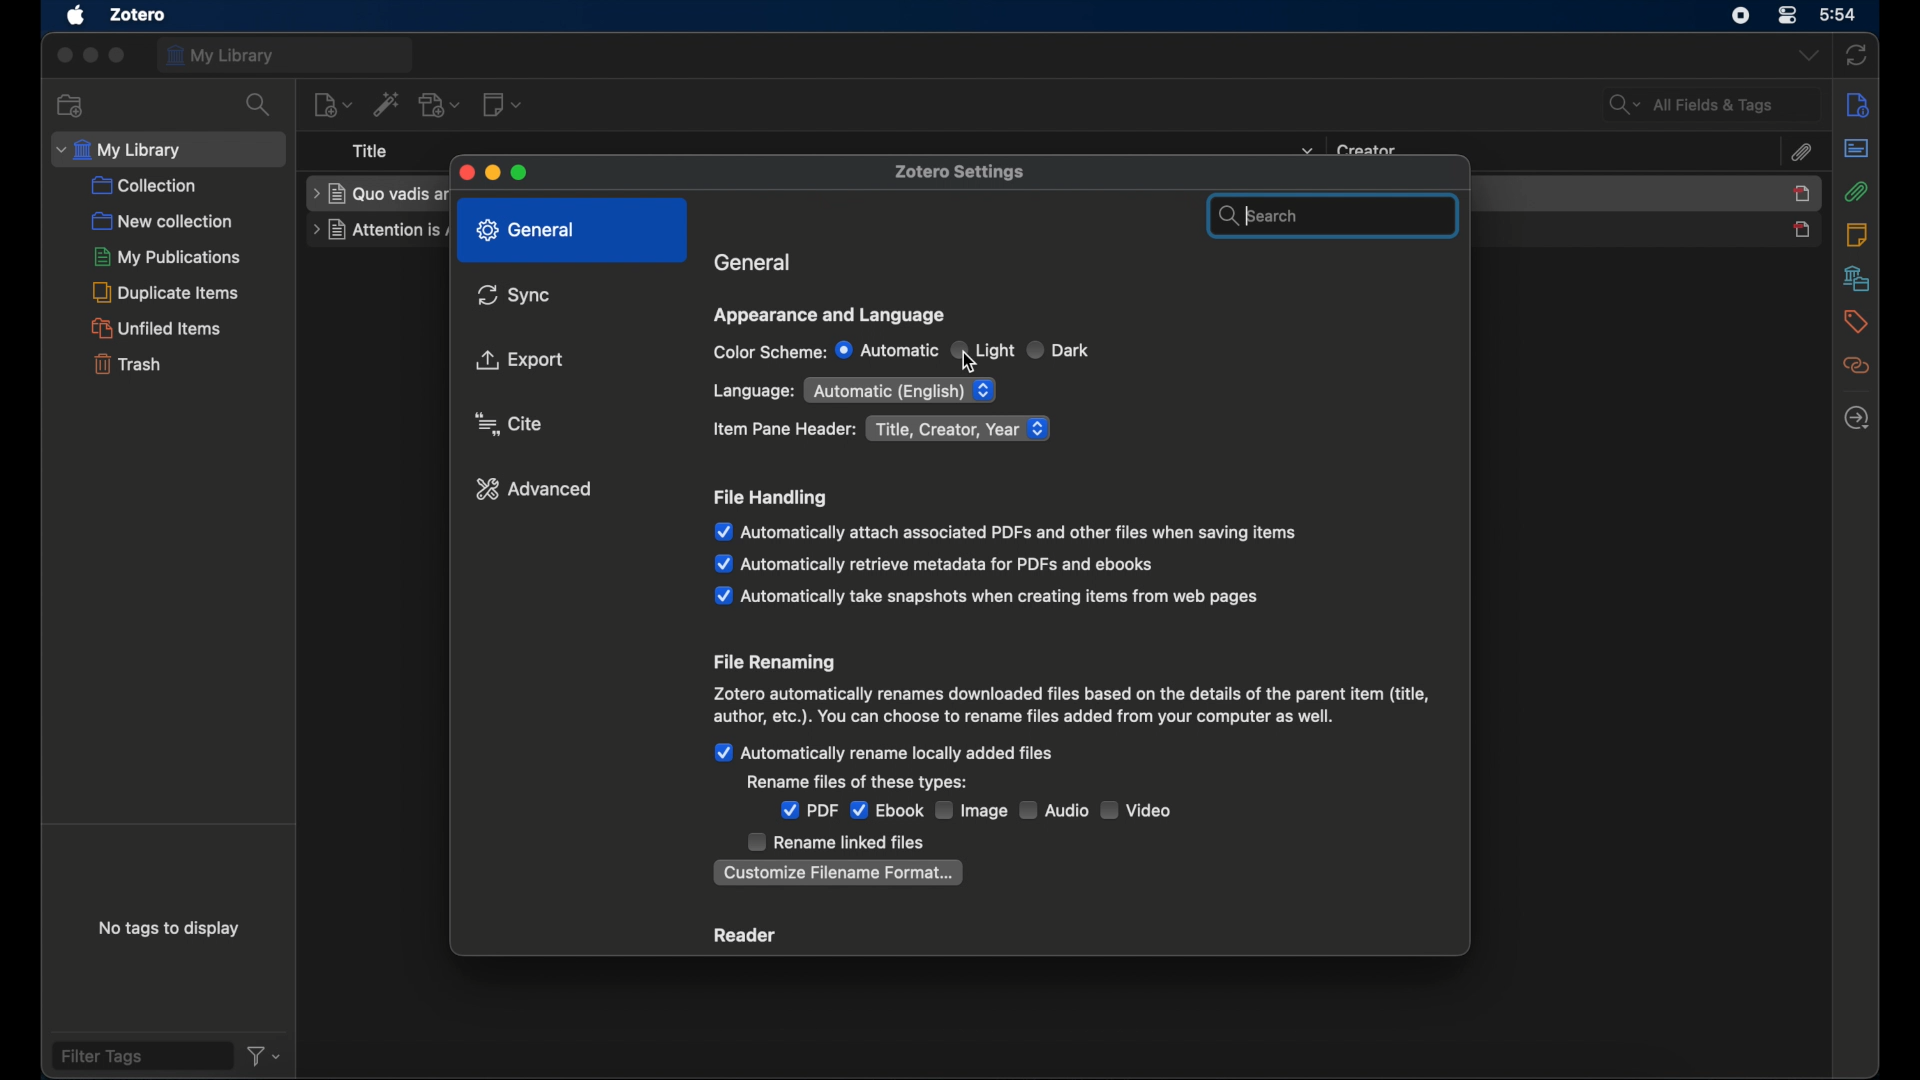  What do you see at coordinates (1053, 809) in the screenshot?
I see `audio checkbox` at bounding box center [1053, 809].